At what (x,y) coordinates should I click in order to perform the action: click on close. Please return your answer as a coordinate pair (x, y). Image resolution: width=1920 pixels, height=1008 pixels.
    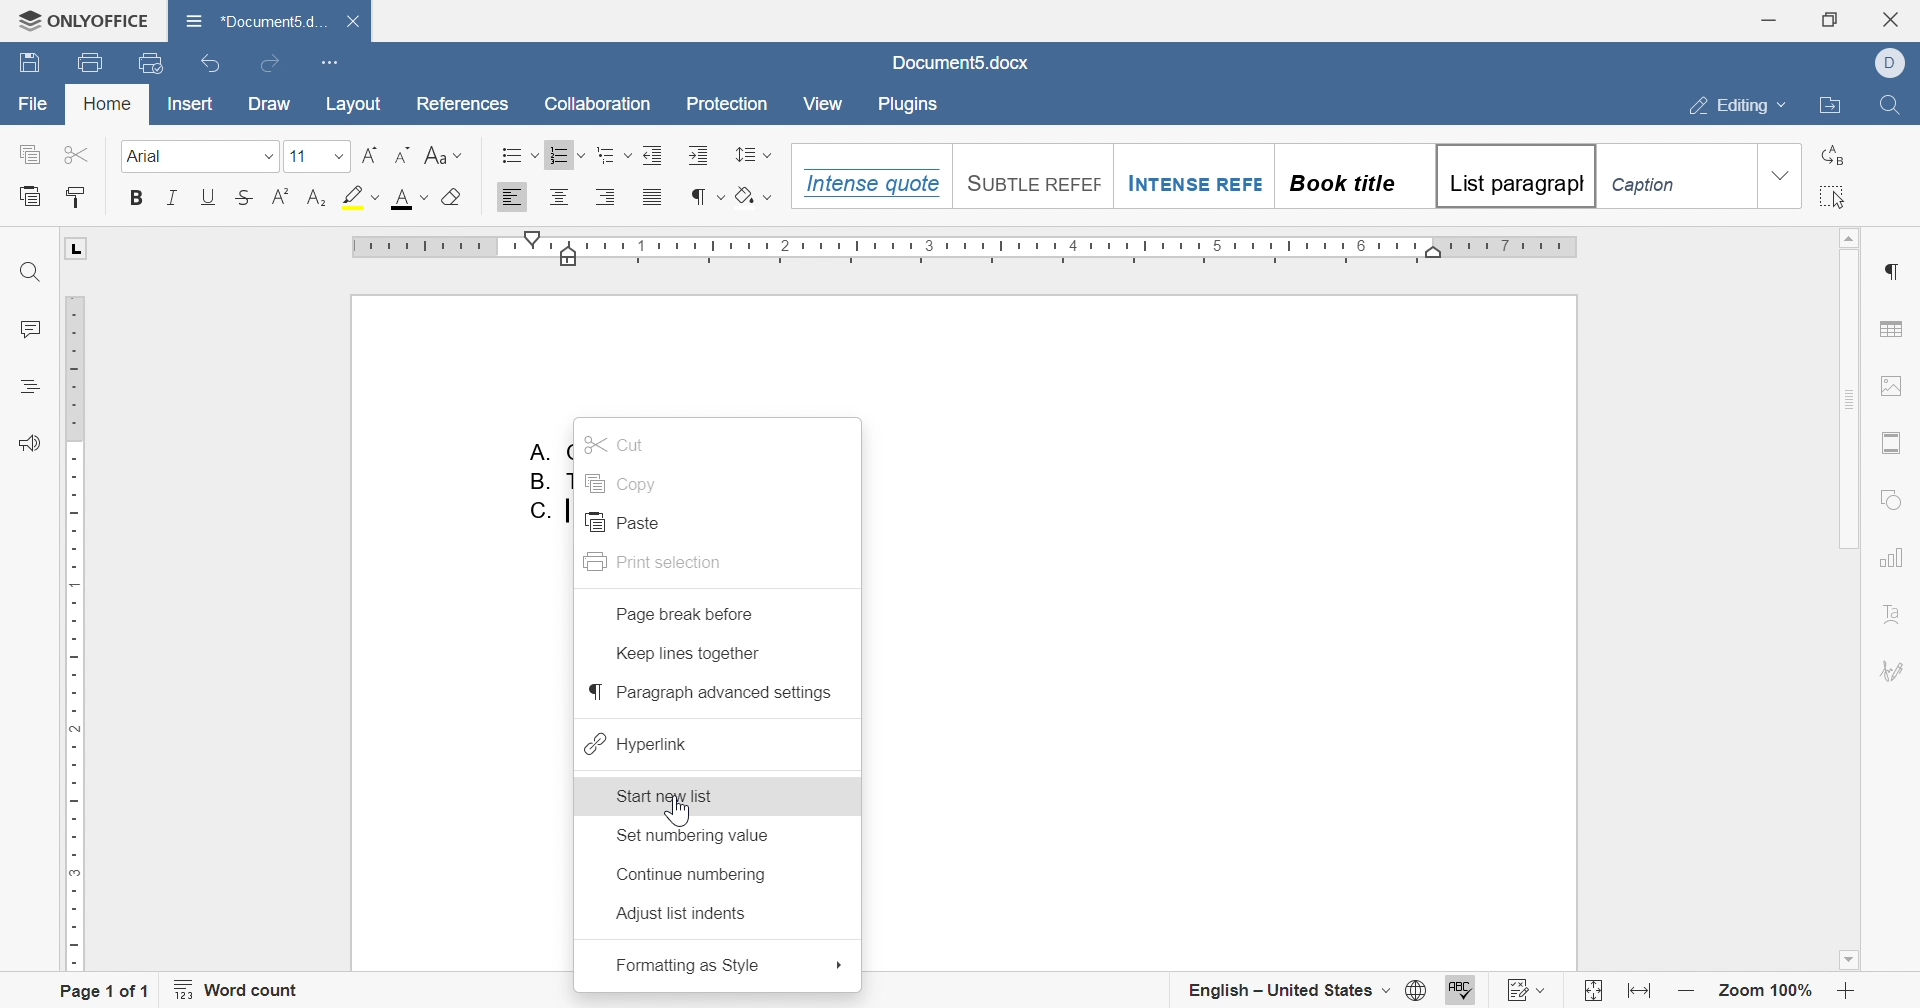
    Looking at the image, I should click on (1895, 20).